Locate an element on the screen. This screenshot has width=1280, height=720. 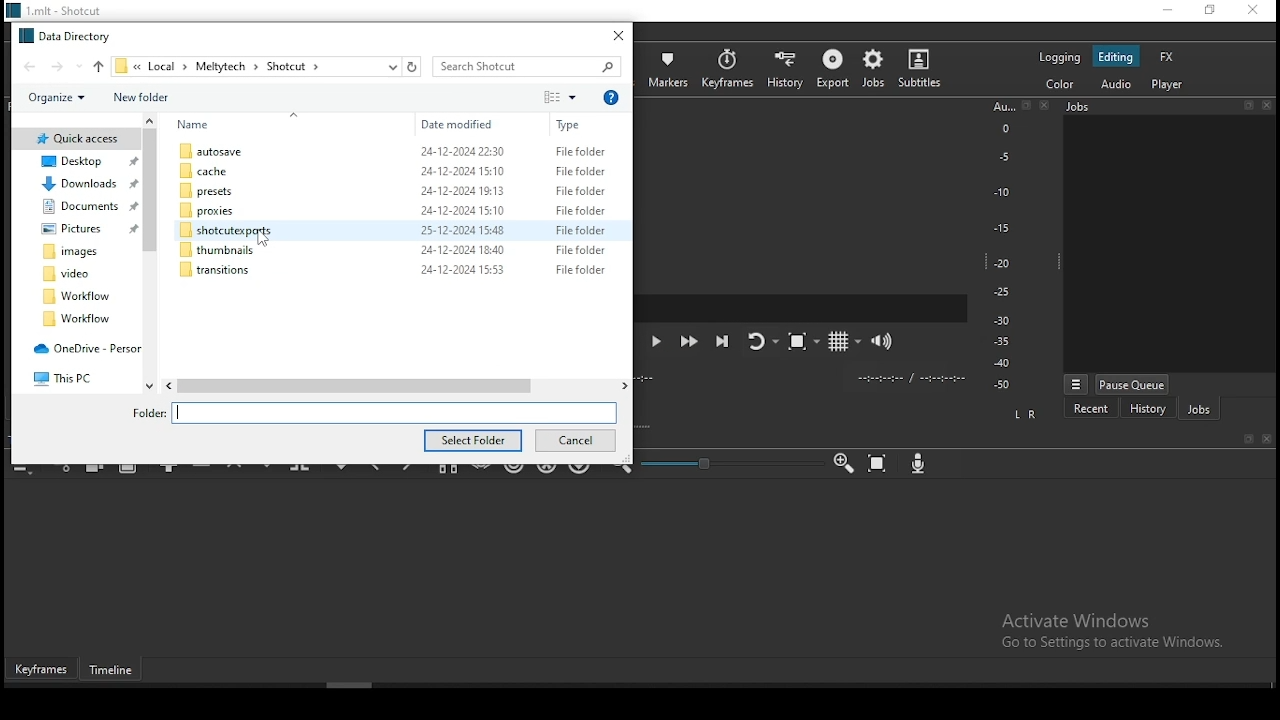
local folder is located at coordinates (77, 161).